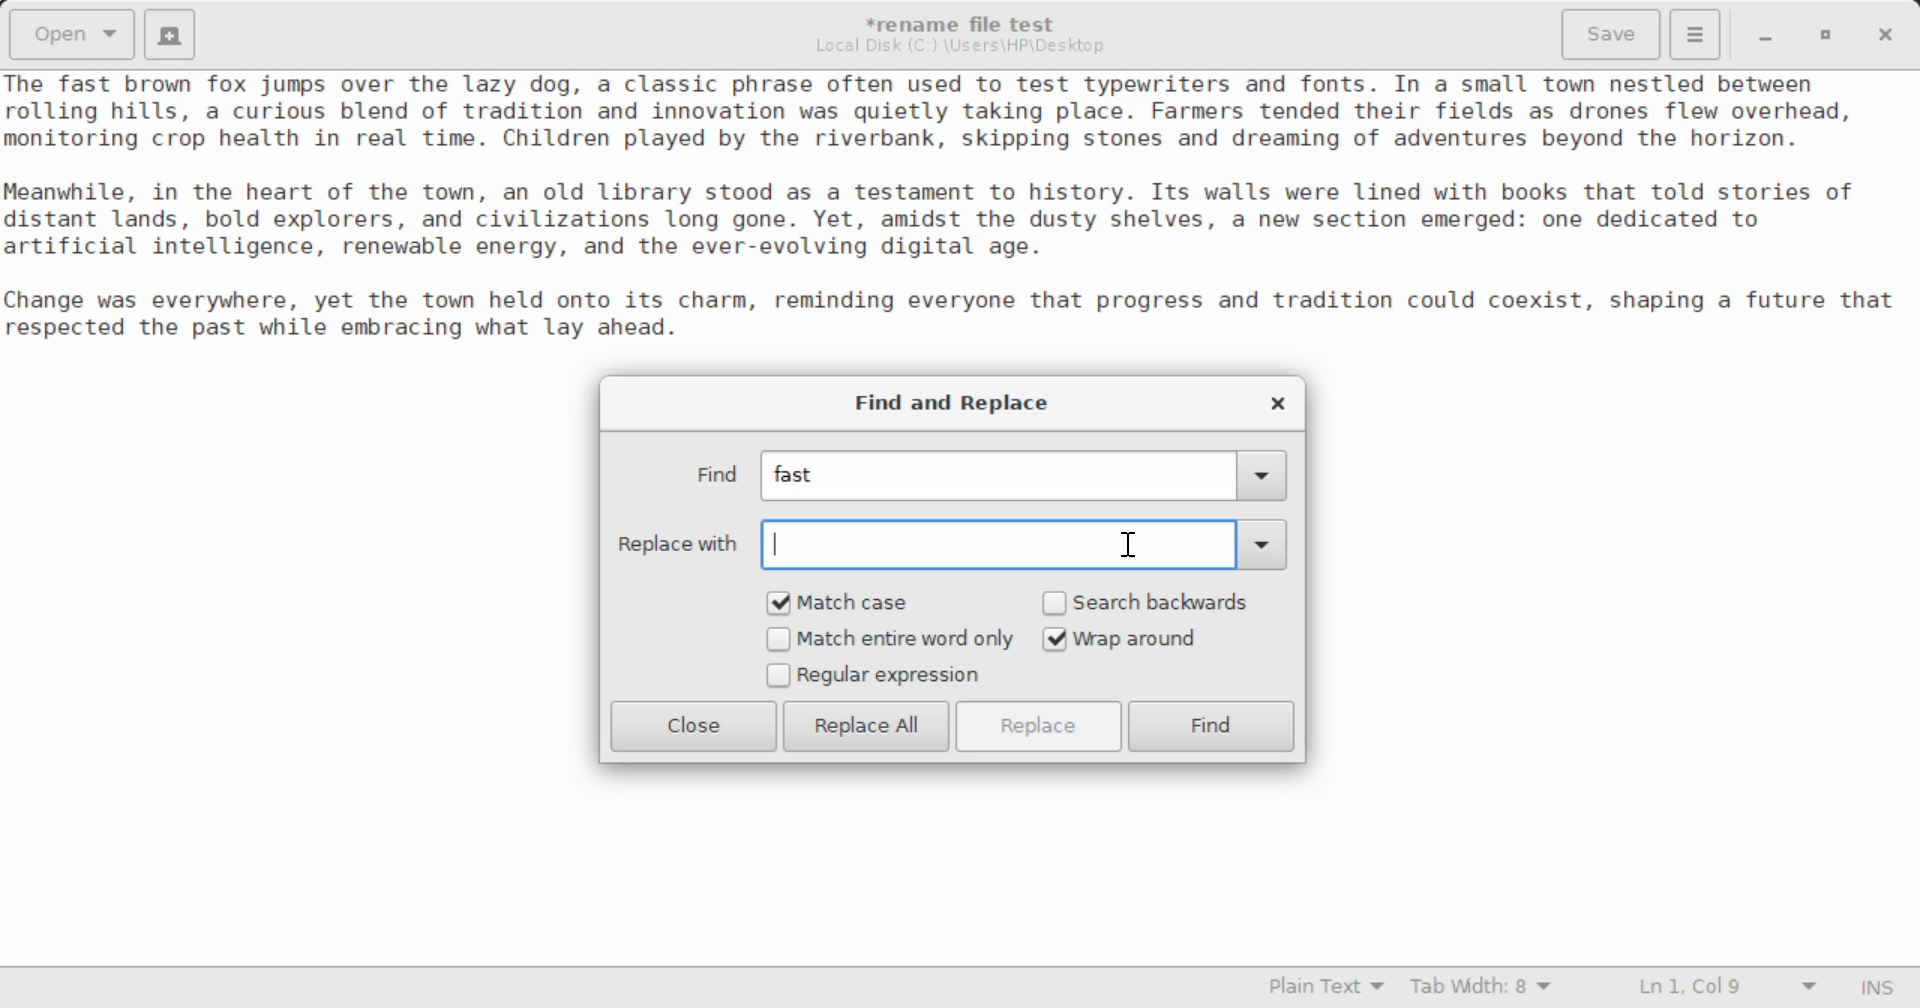 This screenshot has height=1008, width=1920. What do you see at coordinates (694, 726) in the screenshot?
I see `Close` at bounding box center [694, 726].